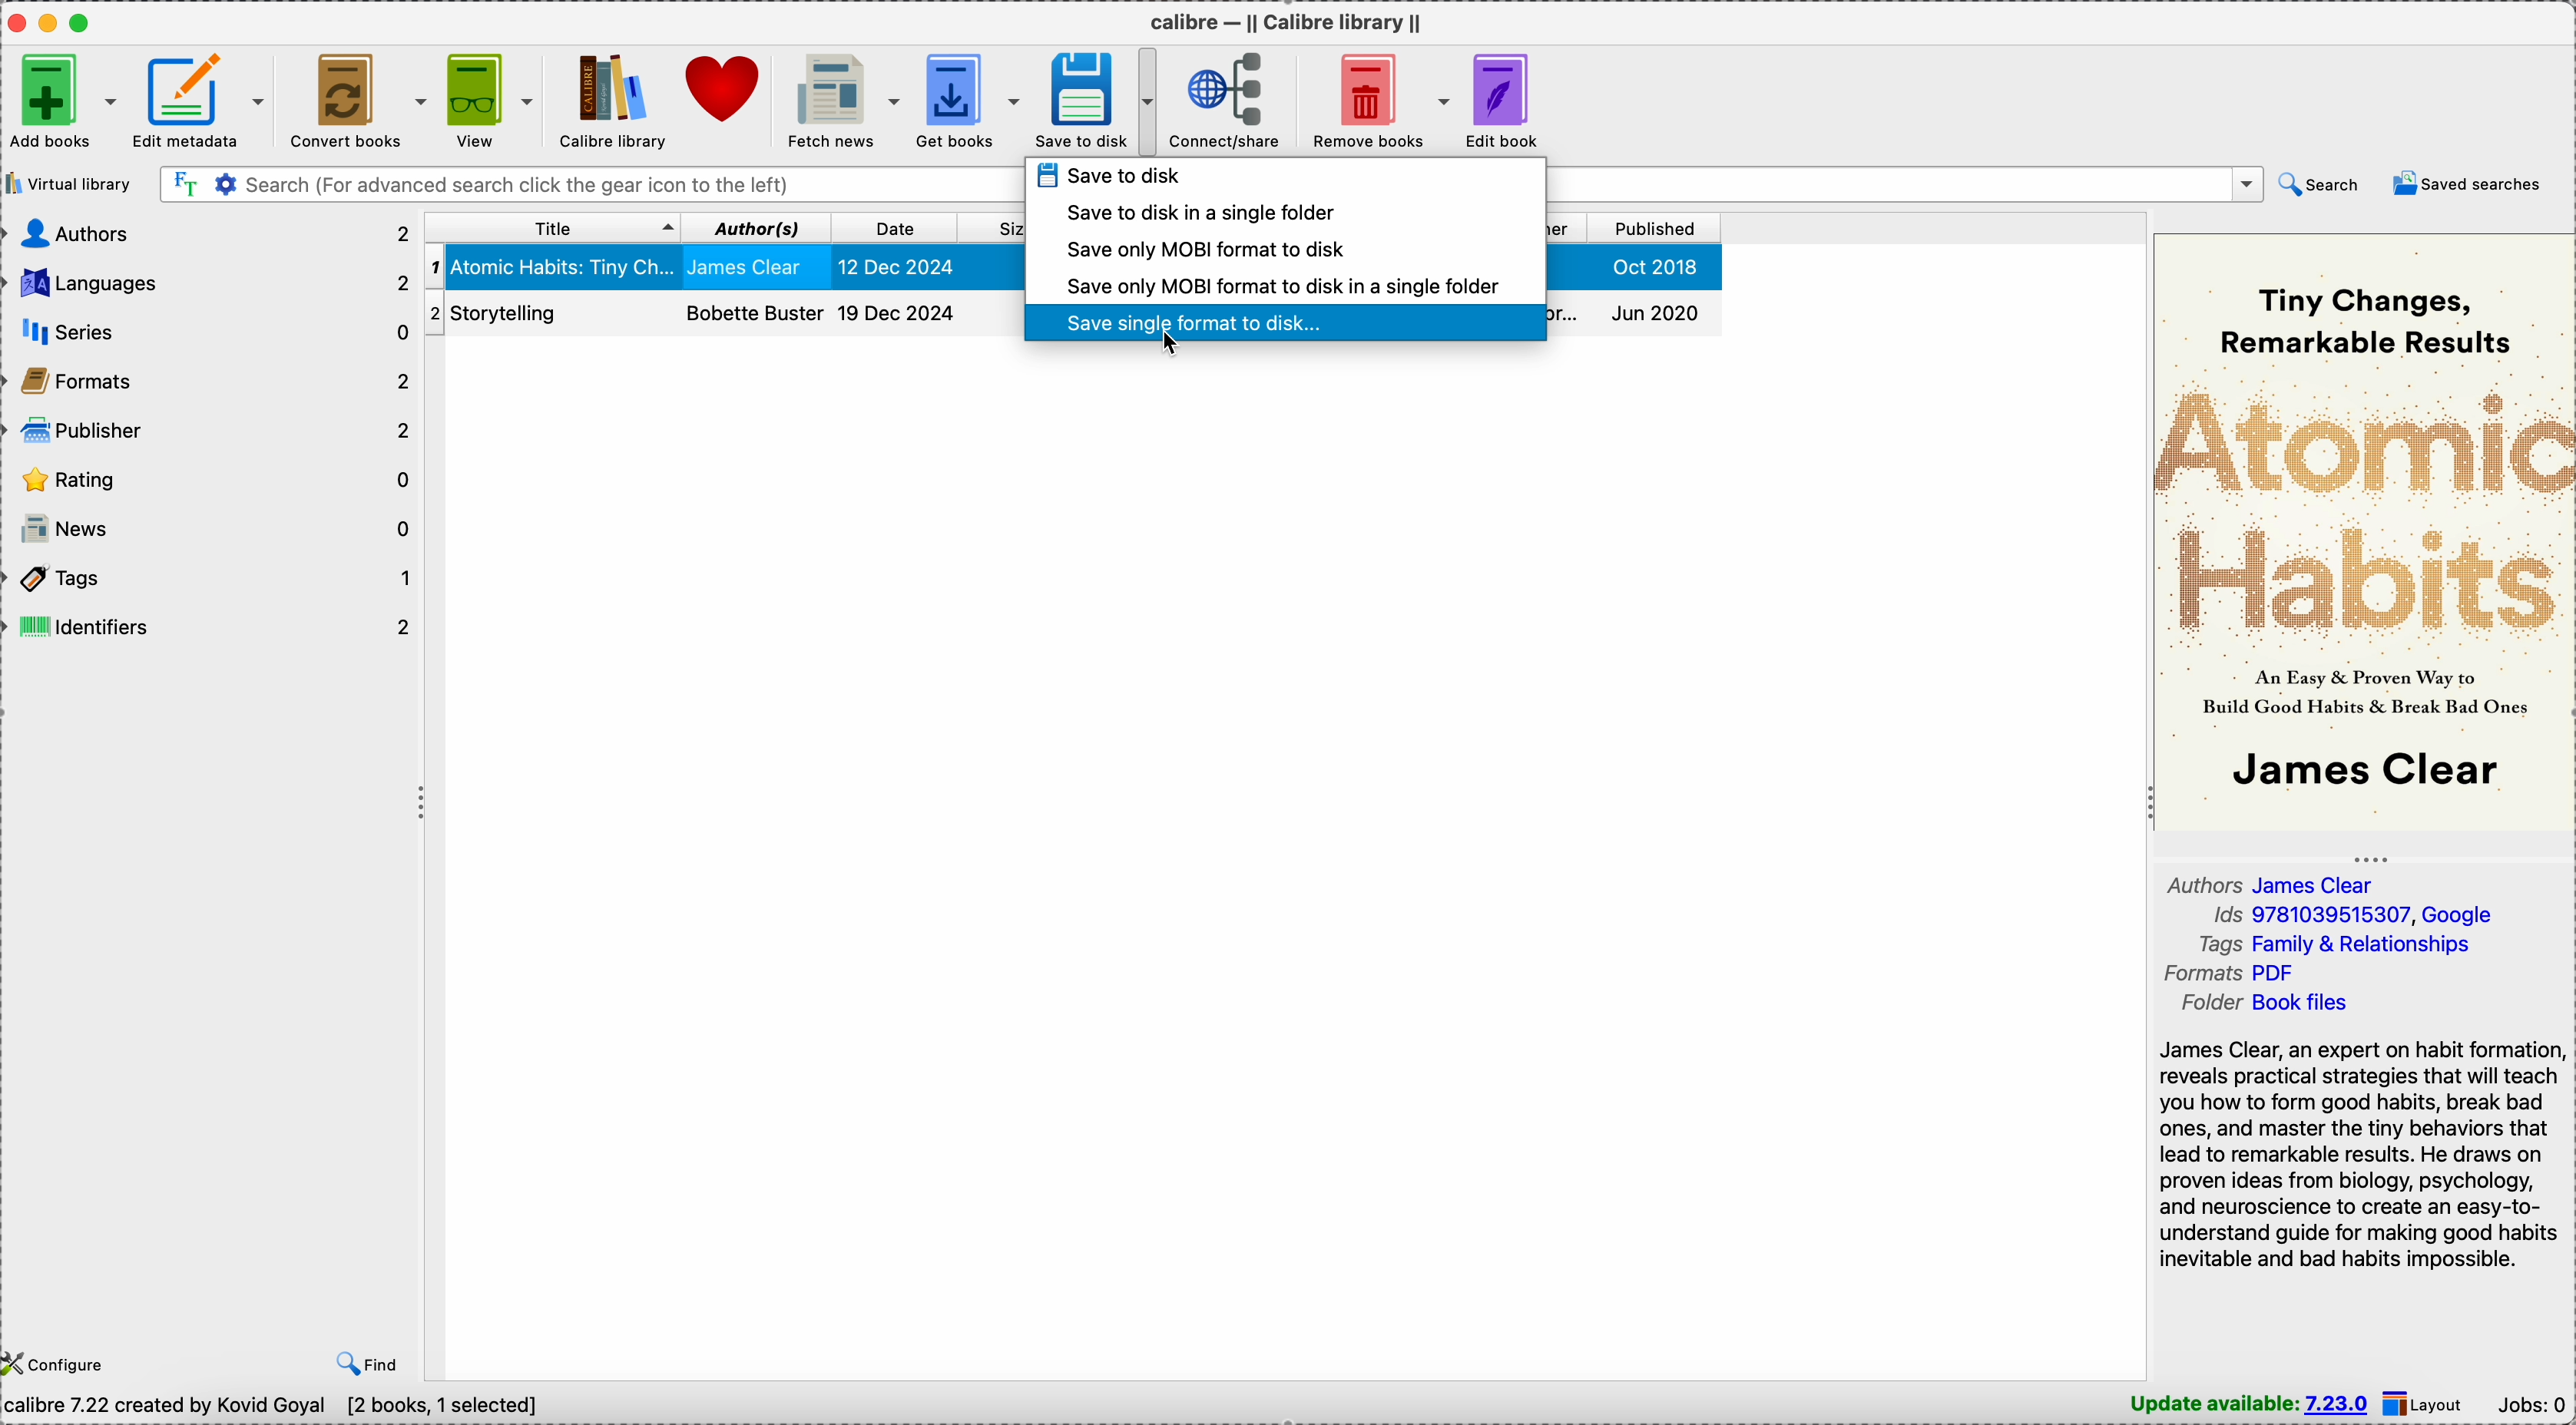  What do you see at coordinates (85, 19) in the screenshot?
I see `maximize Calibre` at bounding box center [85, 19].